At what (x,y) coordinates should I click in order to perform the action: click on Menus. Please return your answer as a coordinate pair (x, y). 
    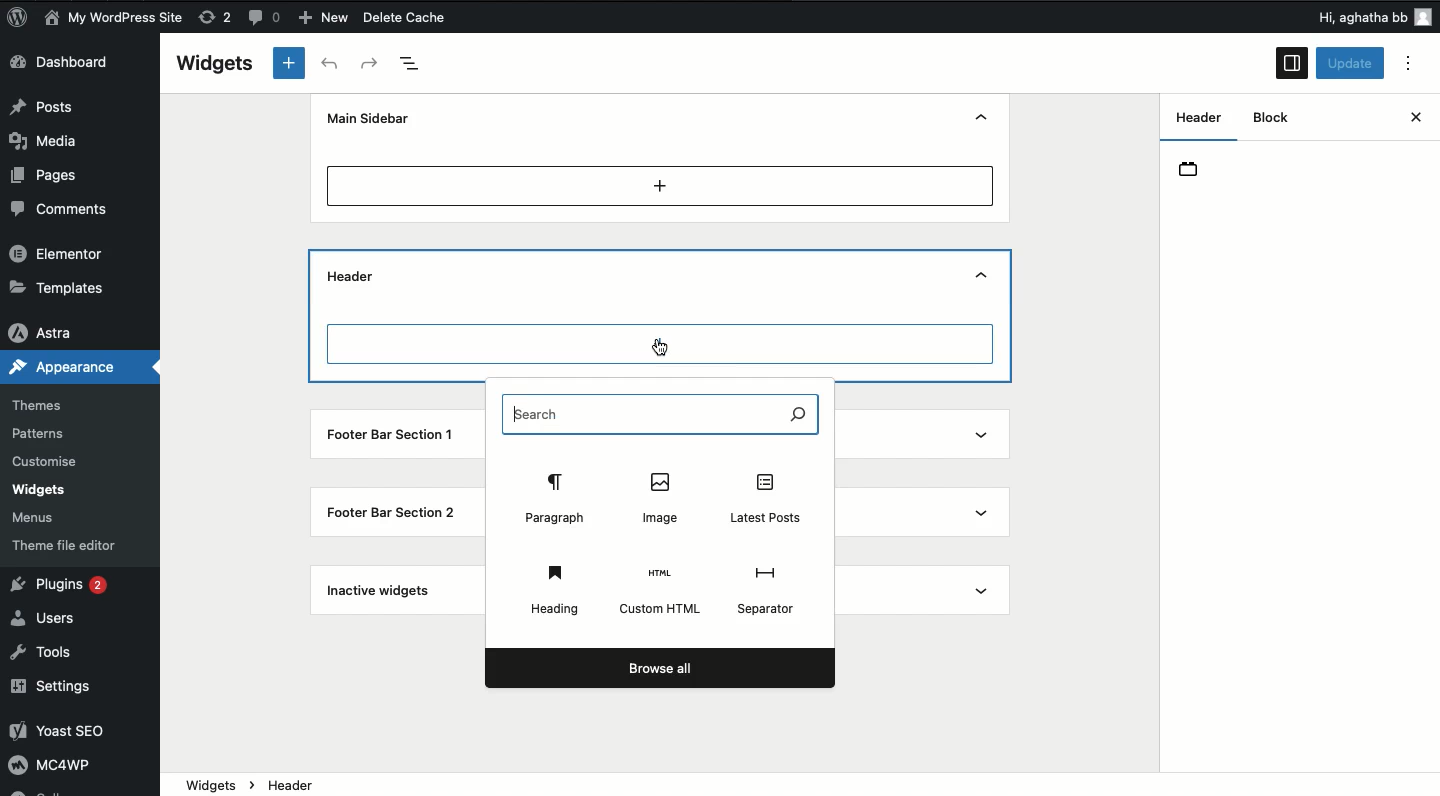
    Looking at the image, I should click on (44, 515).